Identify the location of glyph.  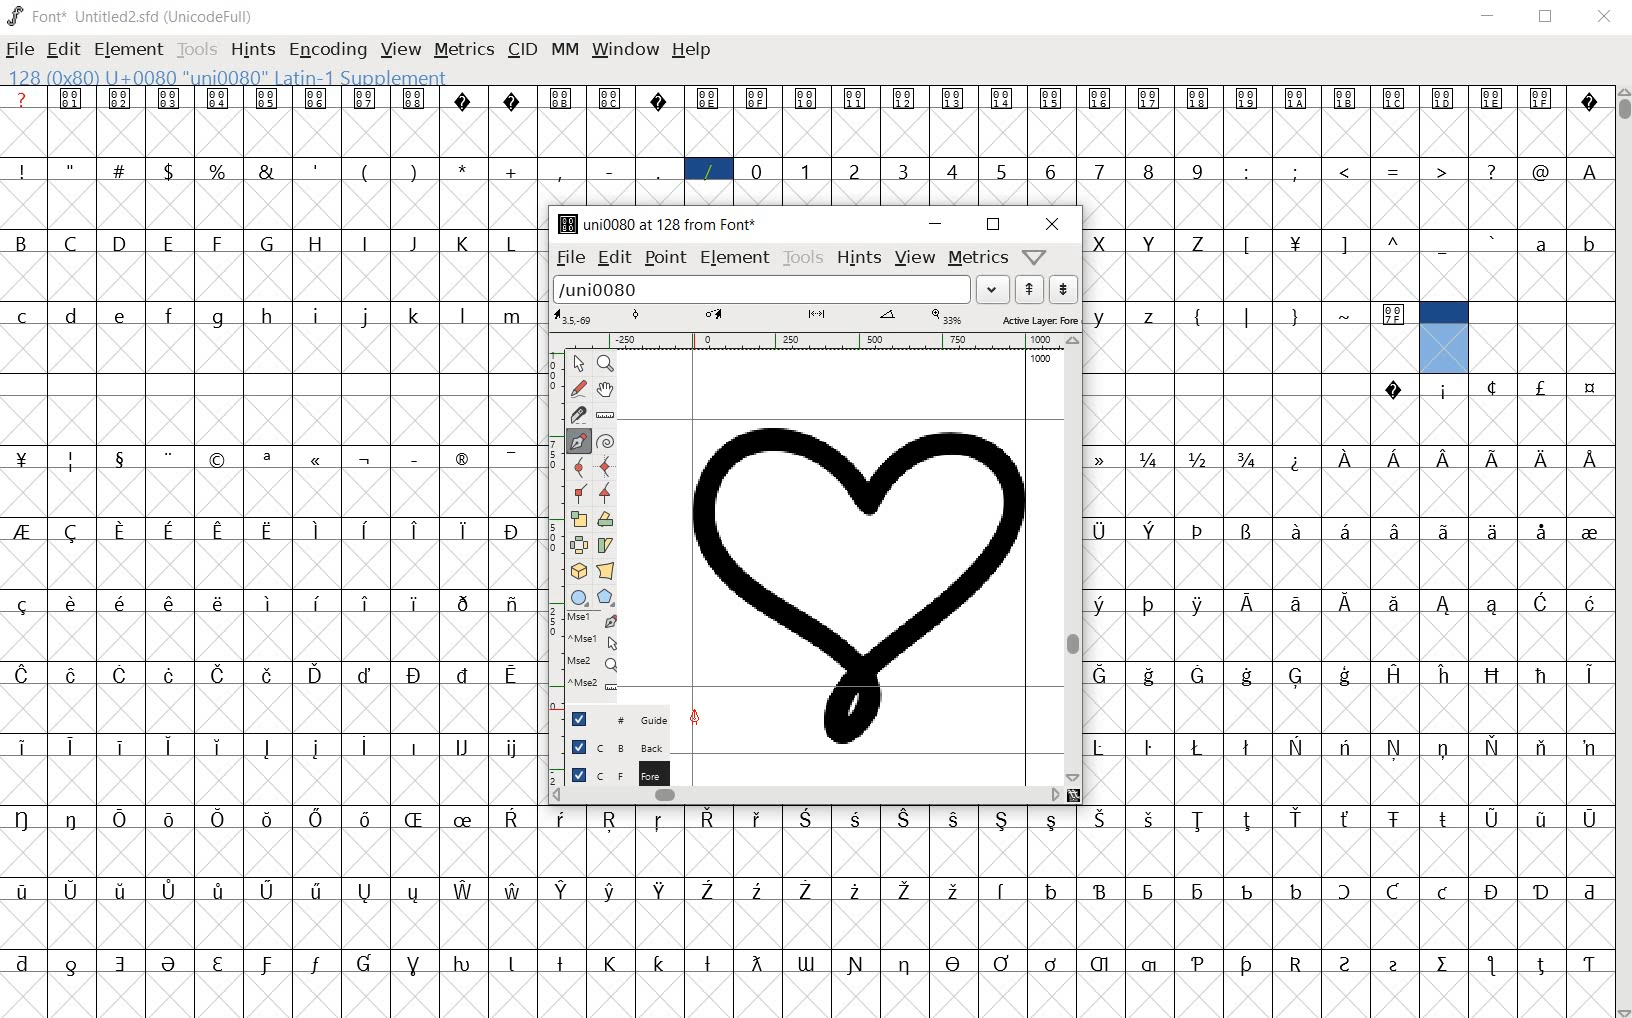
(512, 605).